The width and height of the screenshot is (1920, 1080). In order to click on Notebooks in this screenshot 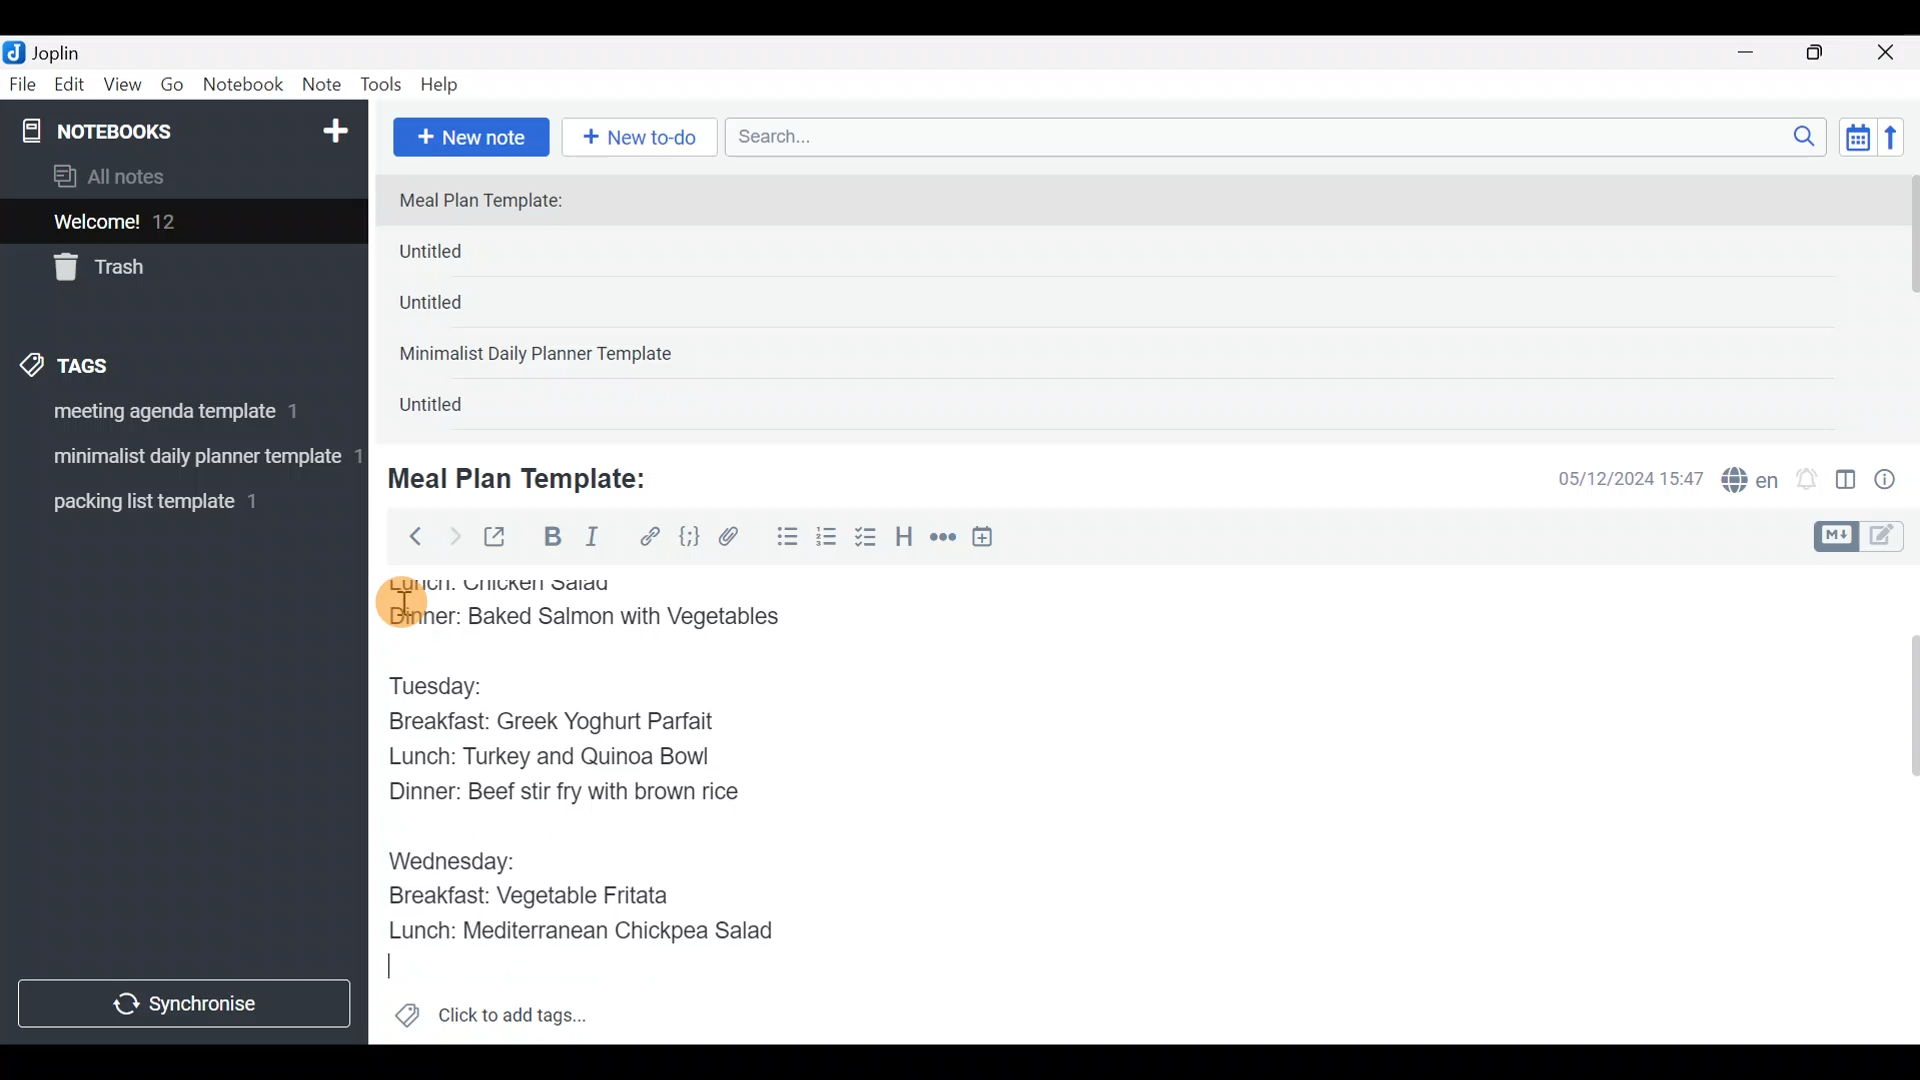, I will do `click(141, 130)`.